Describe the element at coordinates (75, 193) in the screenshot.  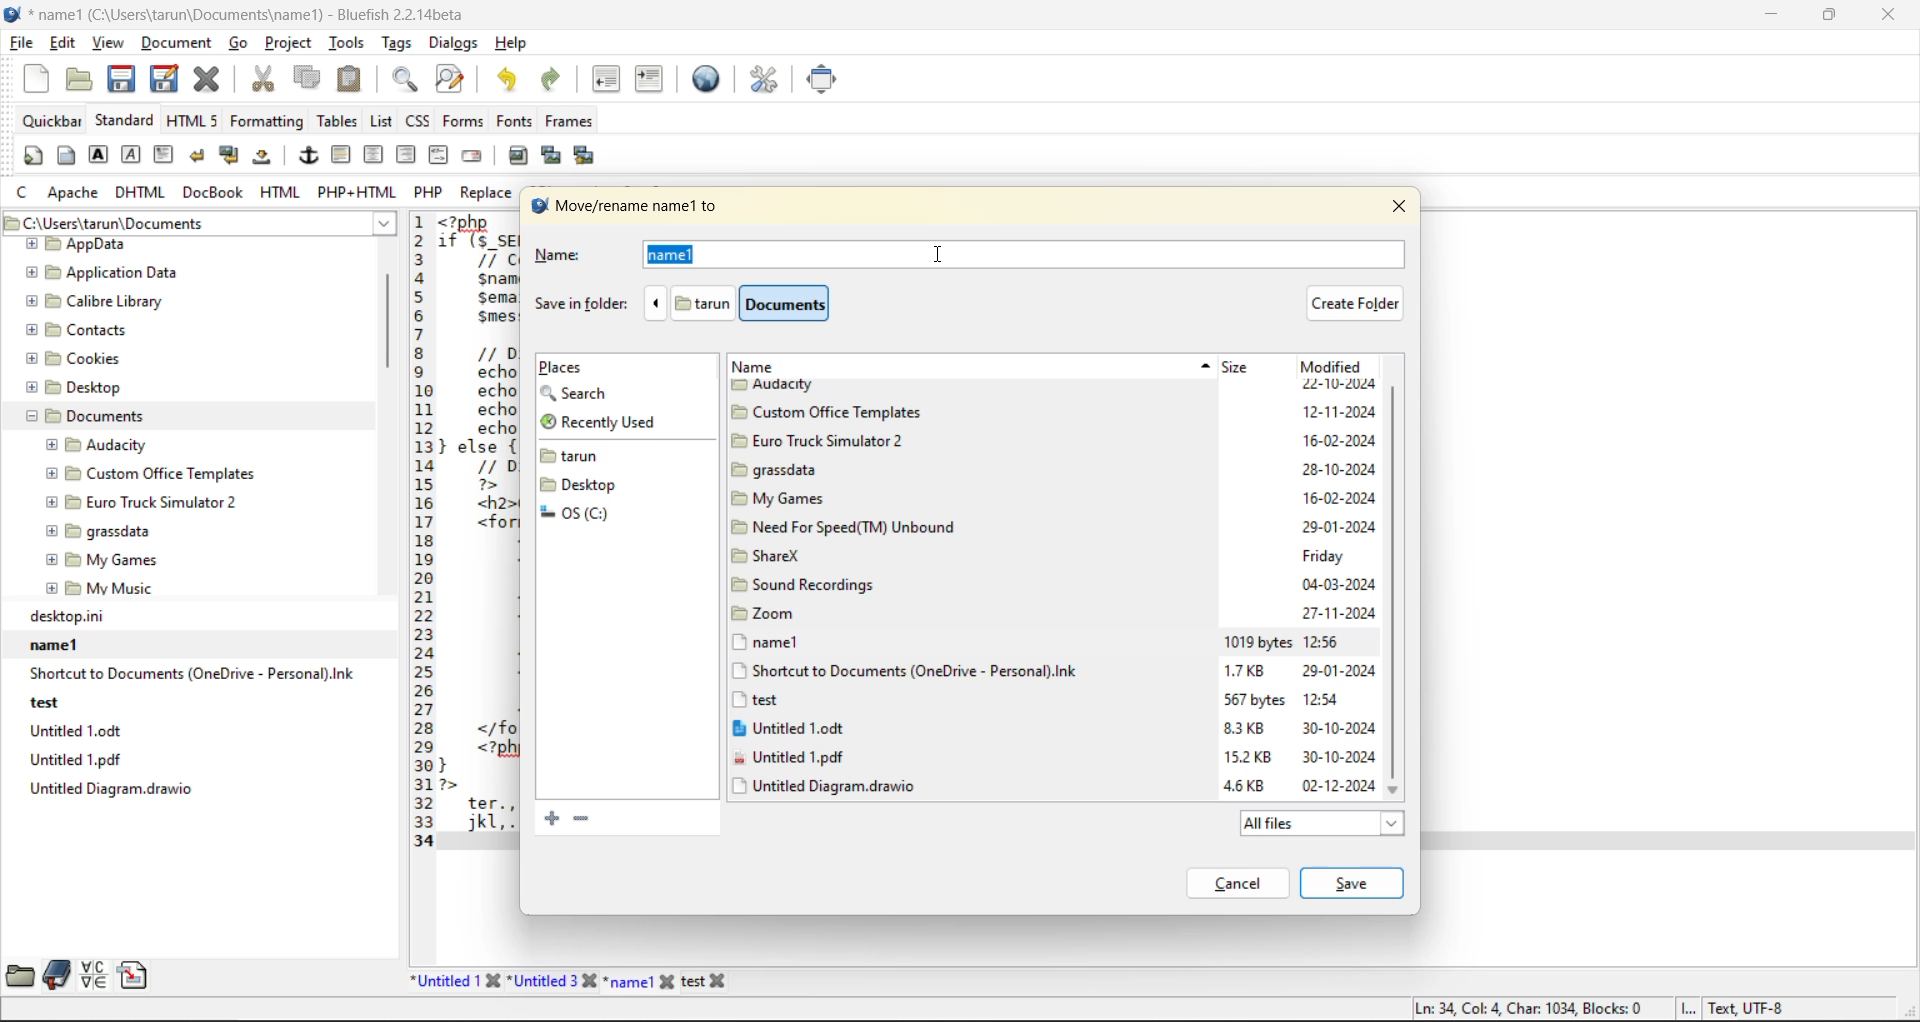
I see `apache` at that location.